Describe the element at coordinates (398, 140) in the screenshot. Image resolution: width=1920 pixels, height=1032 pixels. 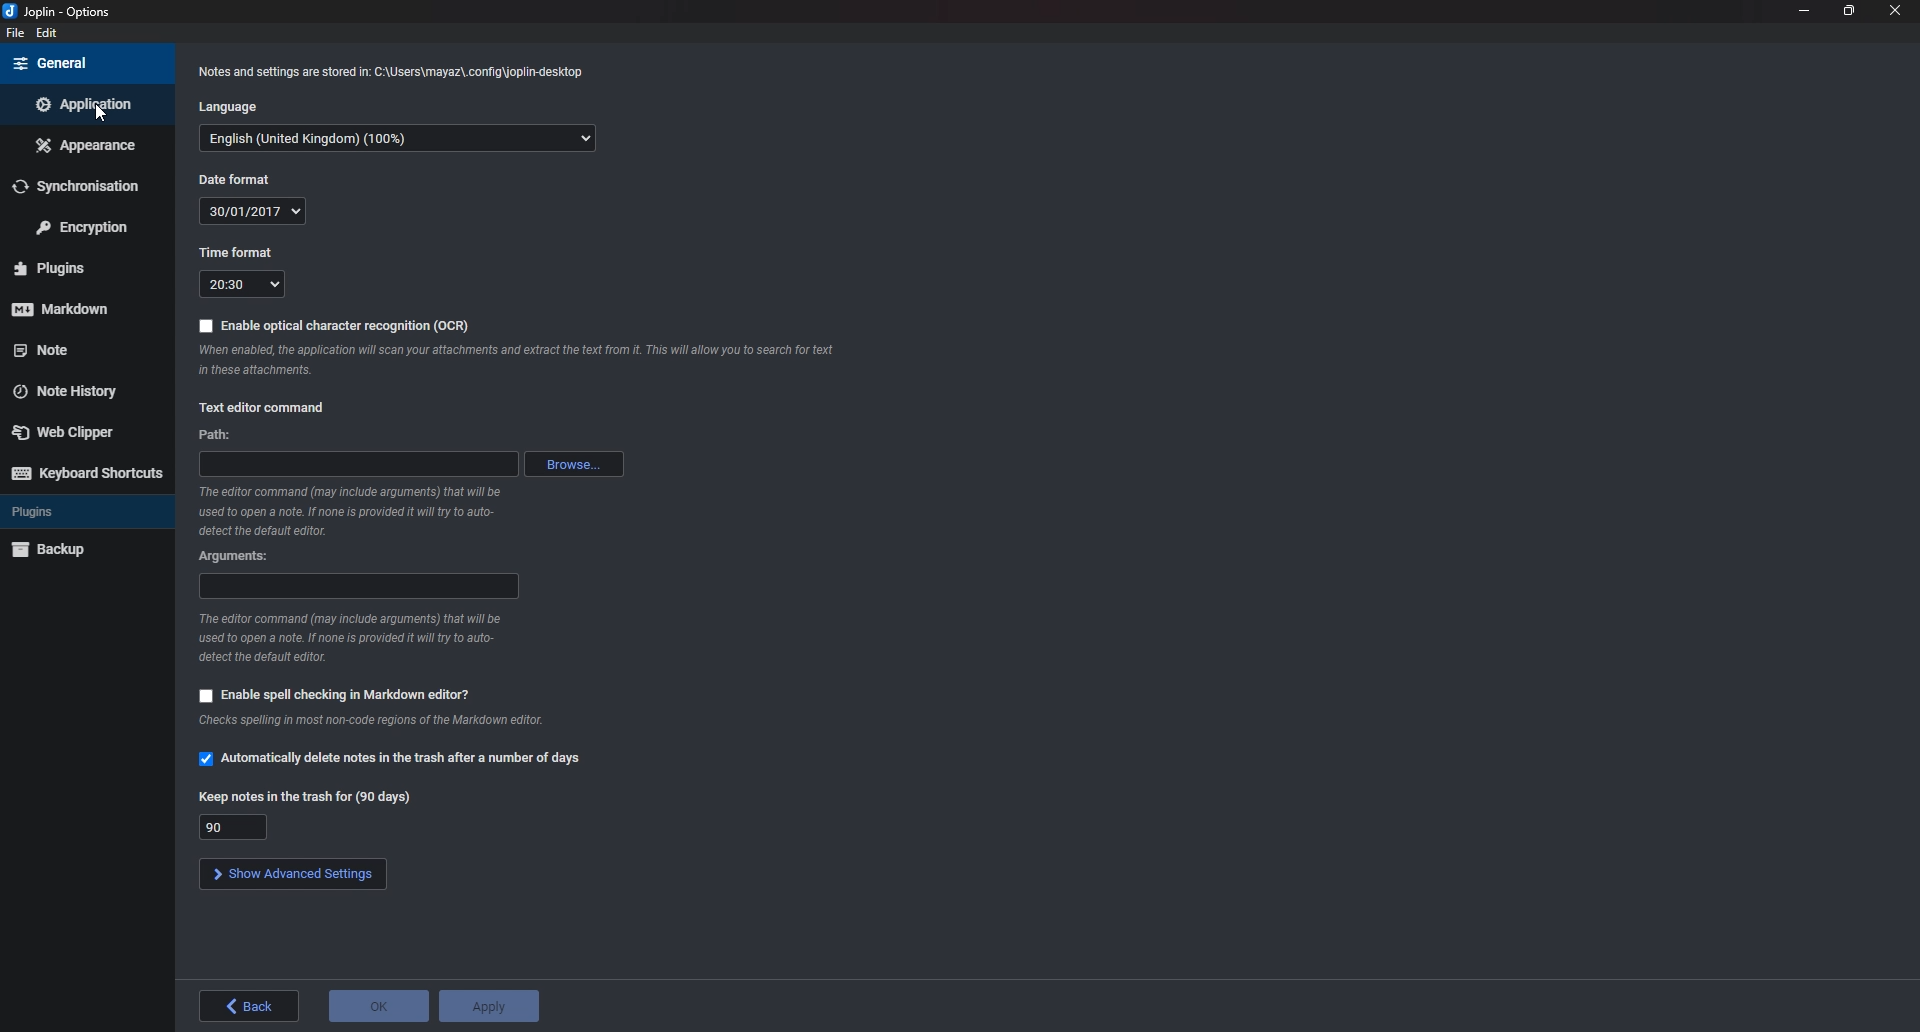
I see `Language` at that location.